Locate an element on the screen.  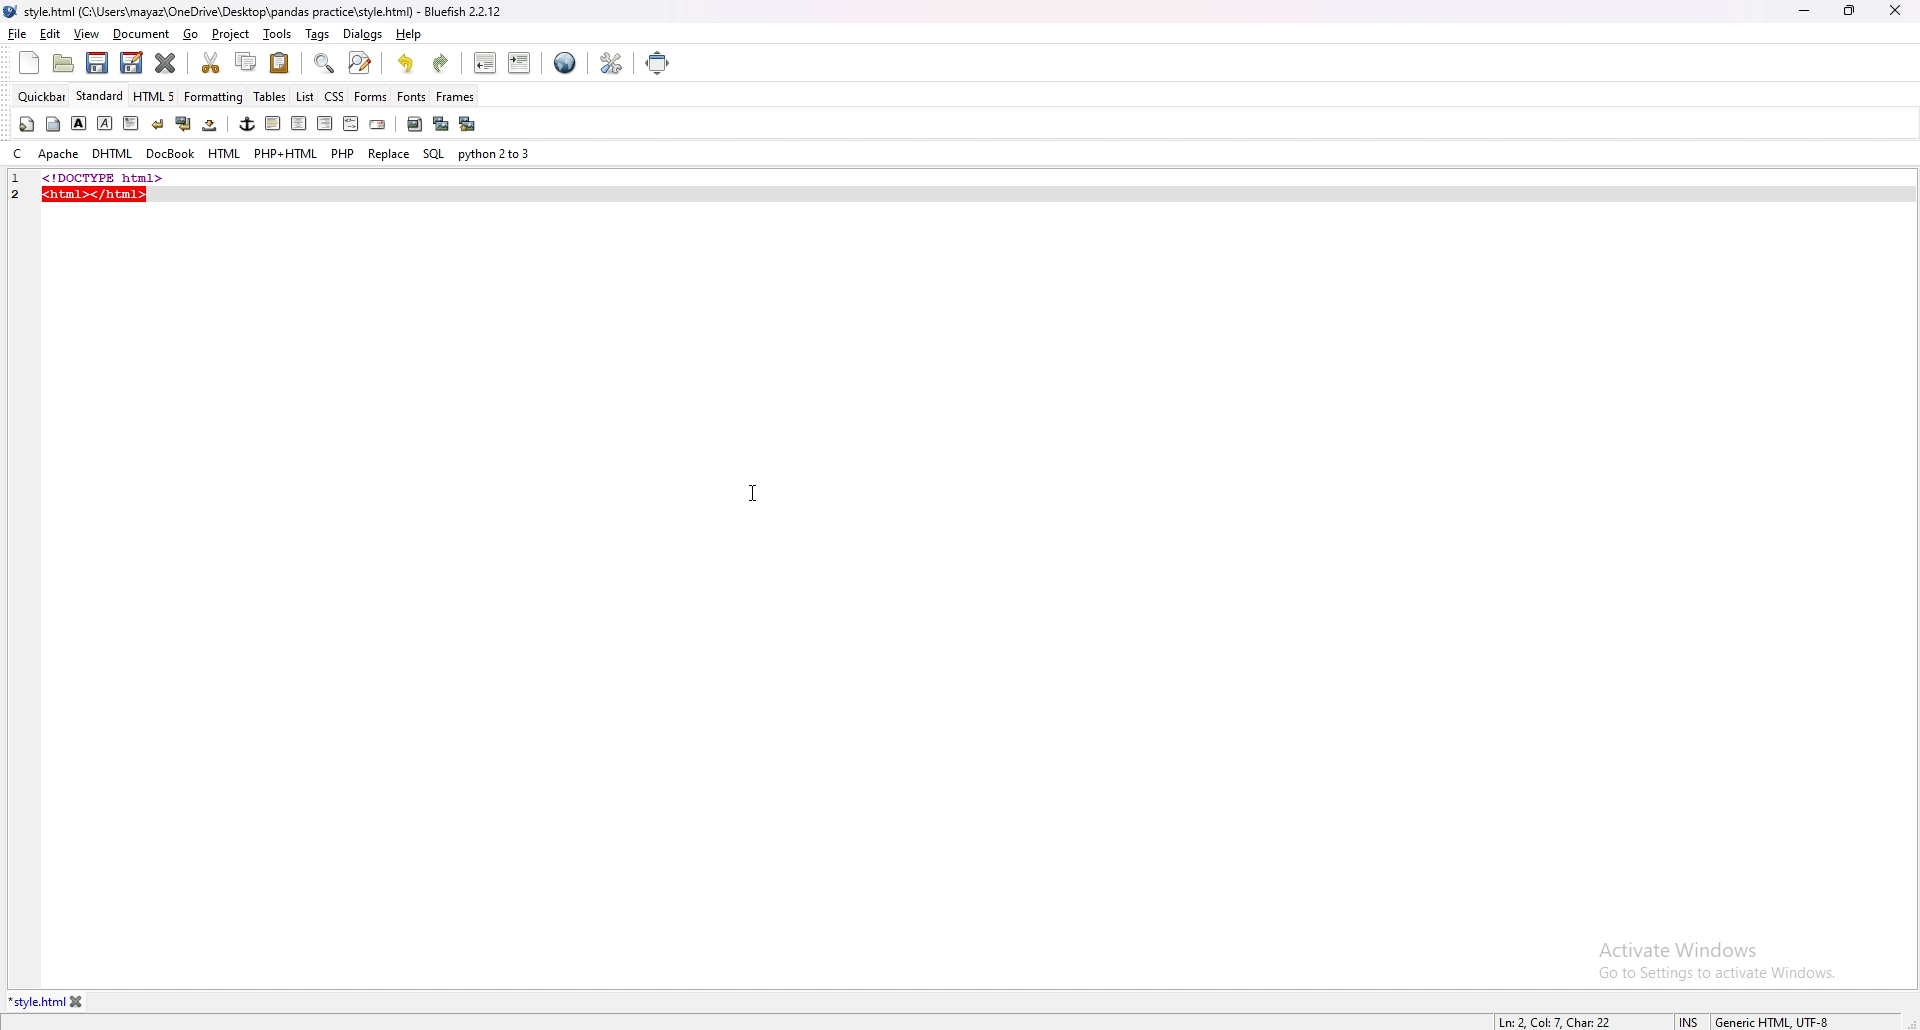
bold is located at coordinates (79, 123).